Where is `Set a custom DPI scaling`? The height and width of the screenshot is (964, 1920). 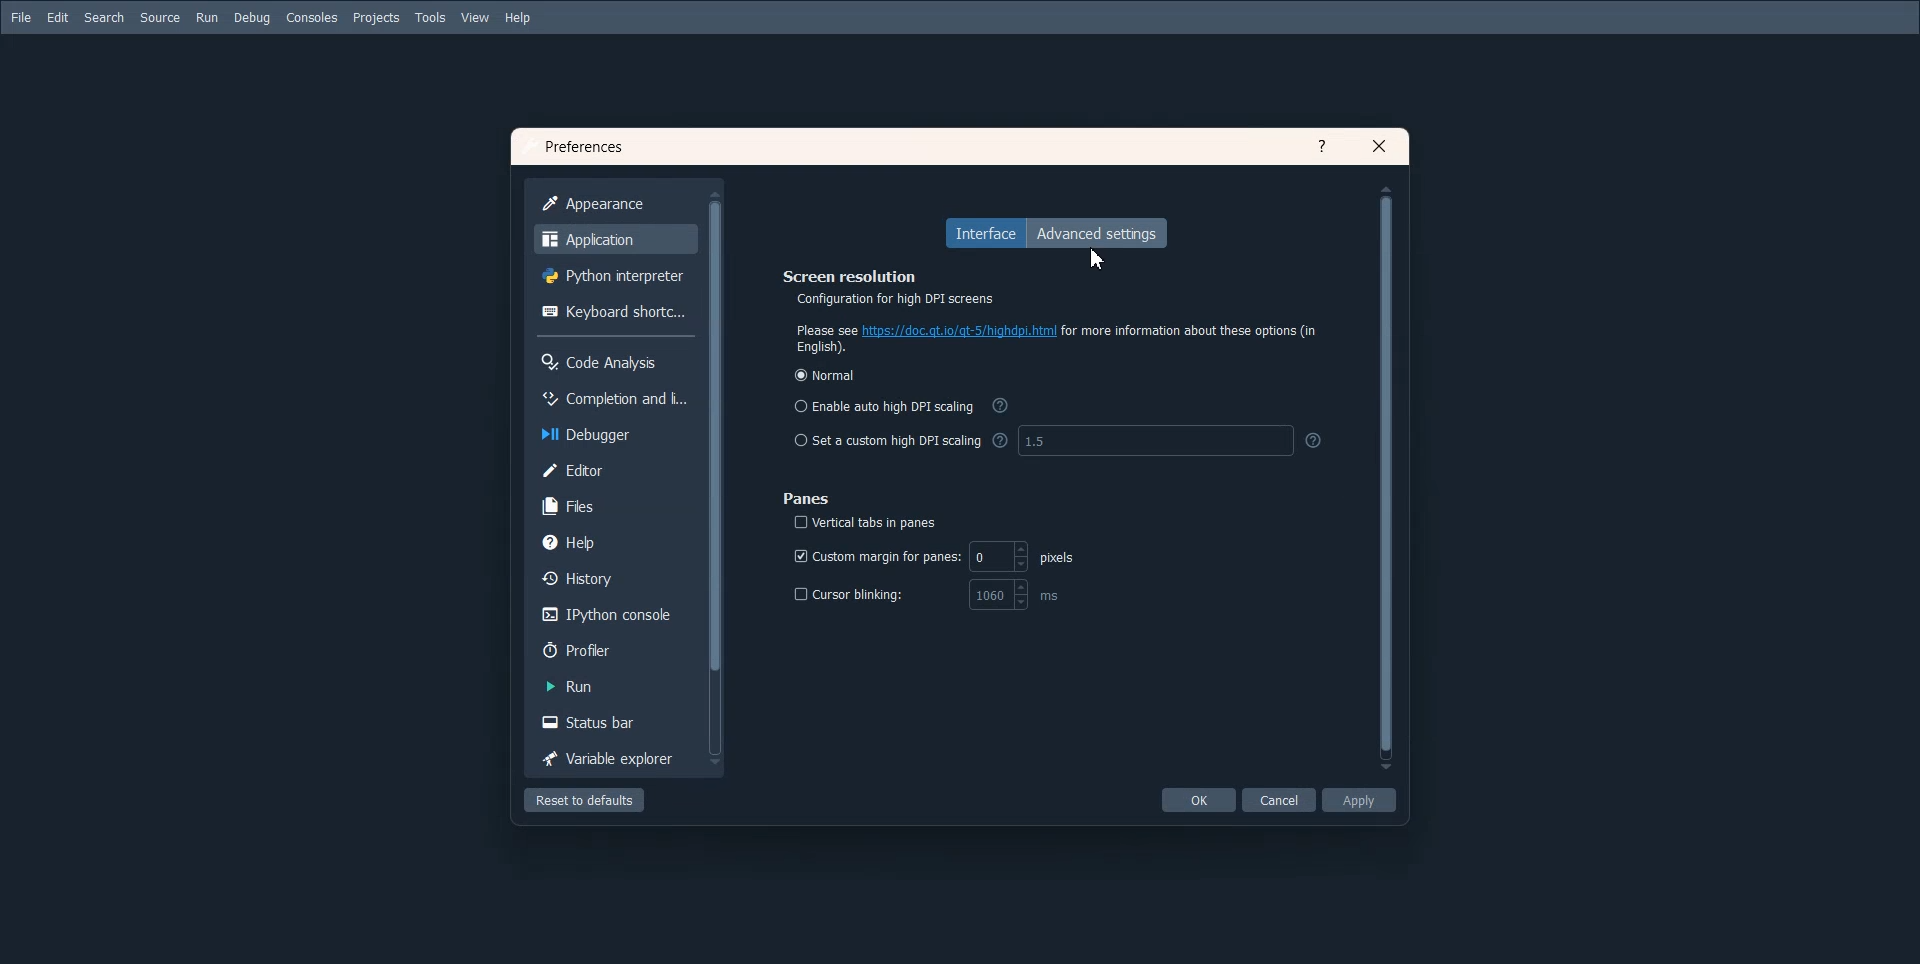
Set a custom DPI scaling is located at coordinates (885, 441).